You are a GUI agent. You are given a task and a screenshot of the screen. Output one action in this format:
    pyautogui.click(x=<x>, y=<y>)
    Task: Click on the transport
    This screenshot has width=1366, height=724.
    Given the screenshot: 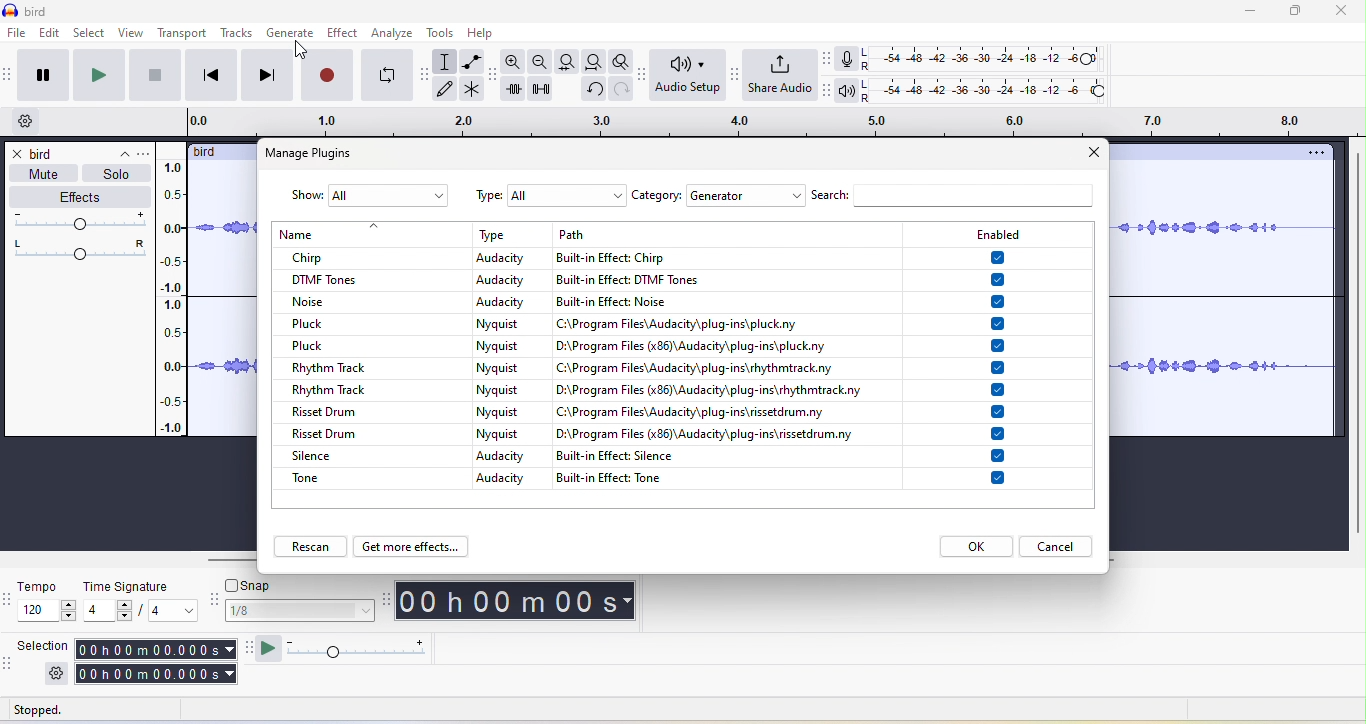 What is the action you would take?
    pyautogui.click(x=183, y=33)
    